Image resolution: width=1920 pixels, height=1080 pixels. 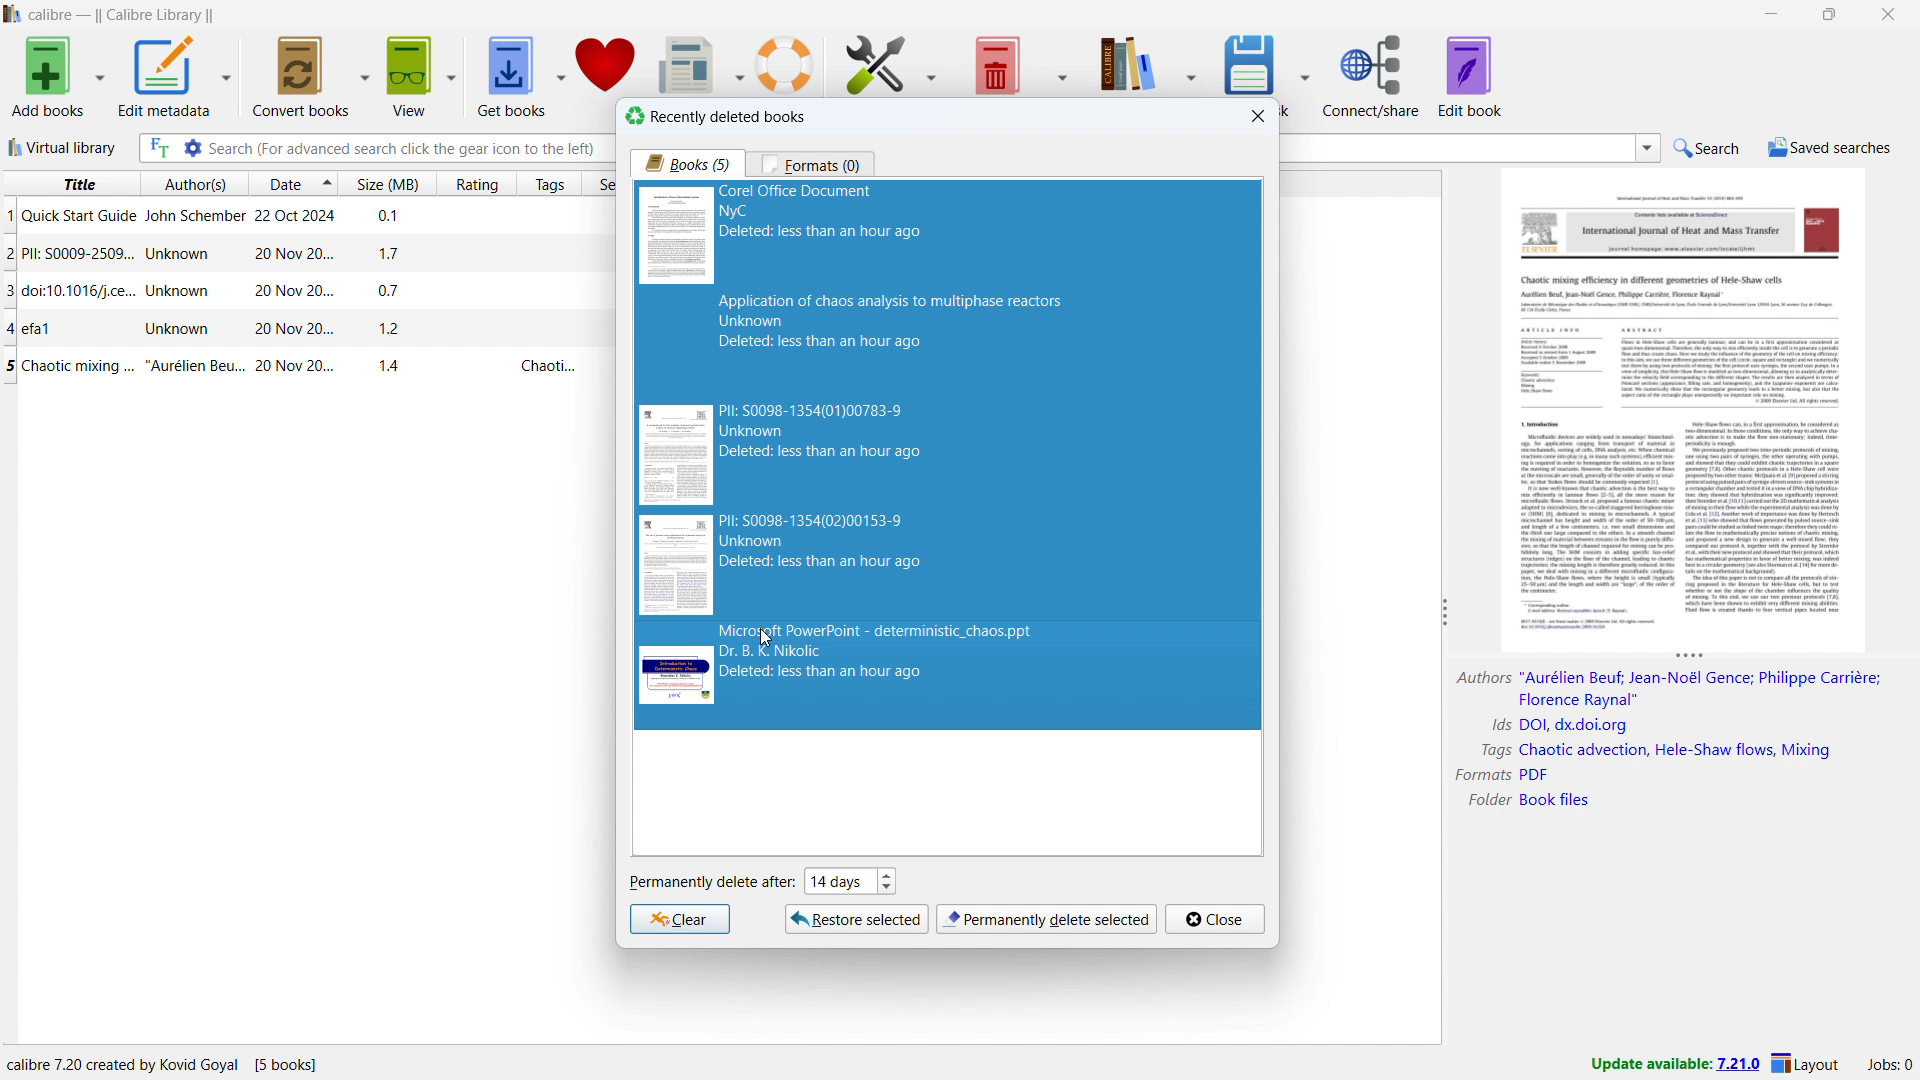 I want to click on double click to open book details window, so click(x=1686, y=407).